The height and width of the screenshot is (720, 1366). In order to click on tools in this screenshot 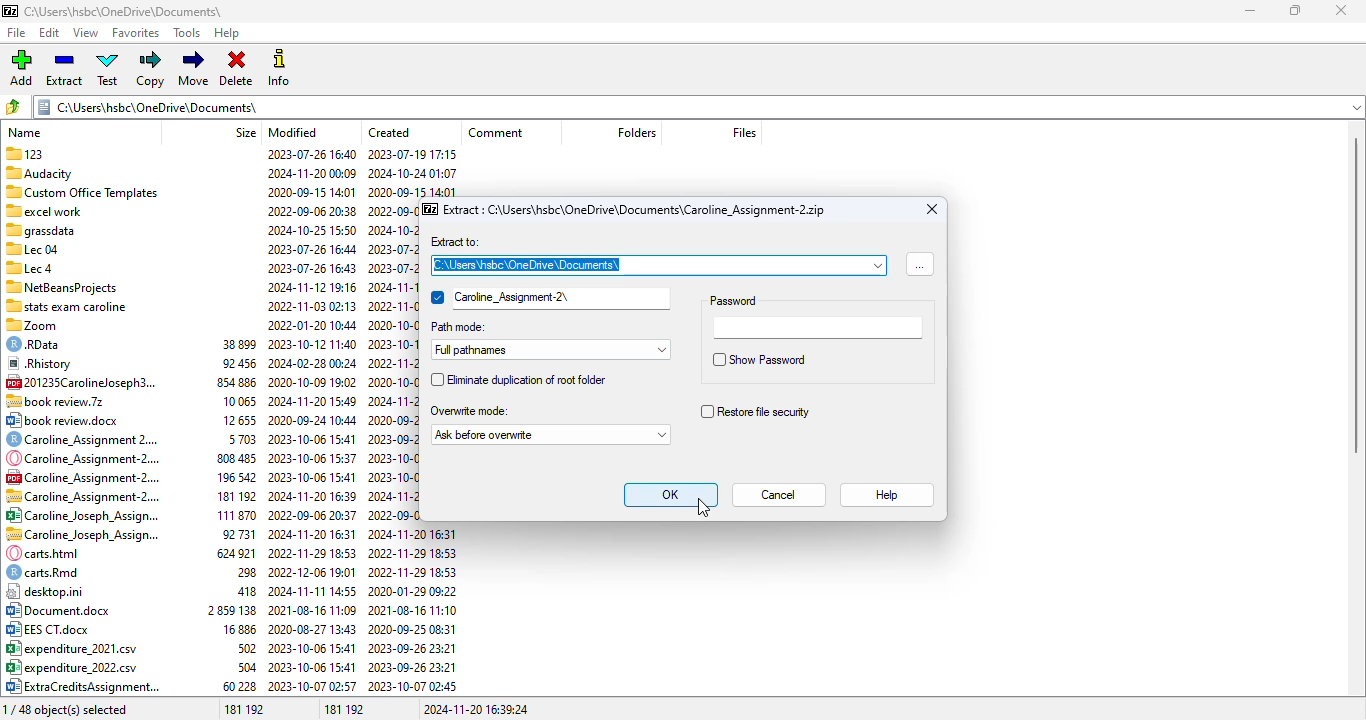, I will do `click(188, 33)`.